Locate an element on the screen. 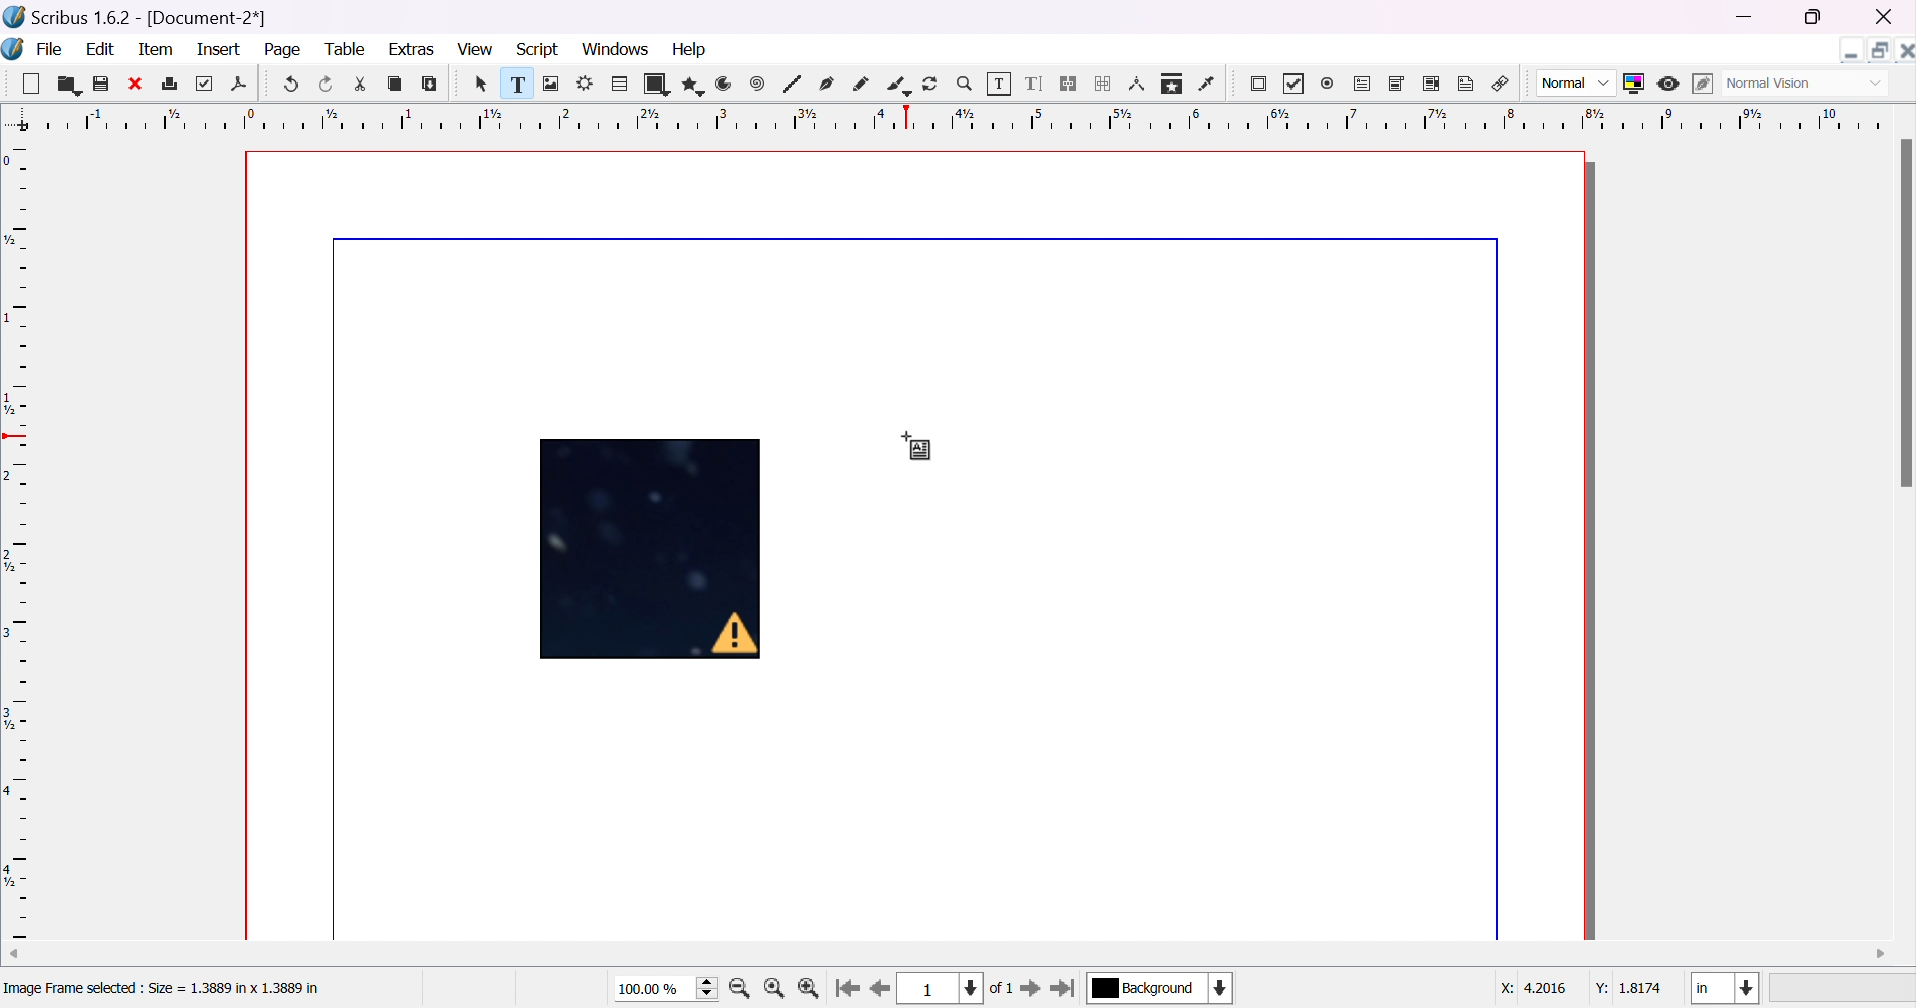 This screenshot has height=1008, width=1916. table is located at coordinates (348, 49).